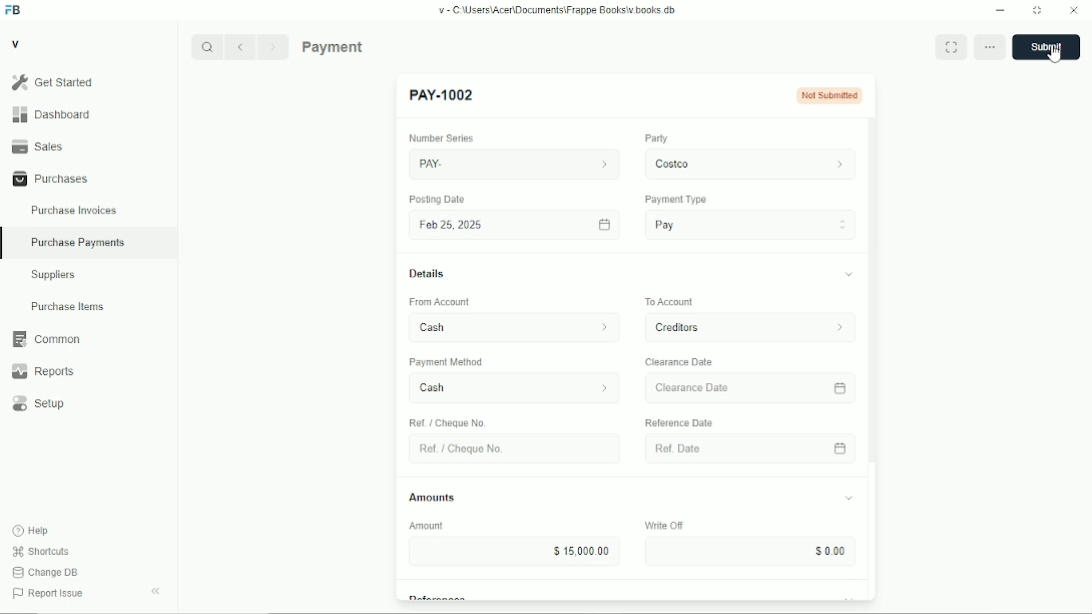 The height and width of the screenshot is (614, 1092). Describe the element at coordinates (16, 43) in the screenshot. I see `V` at that location.